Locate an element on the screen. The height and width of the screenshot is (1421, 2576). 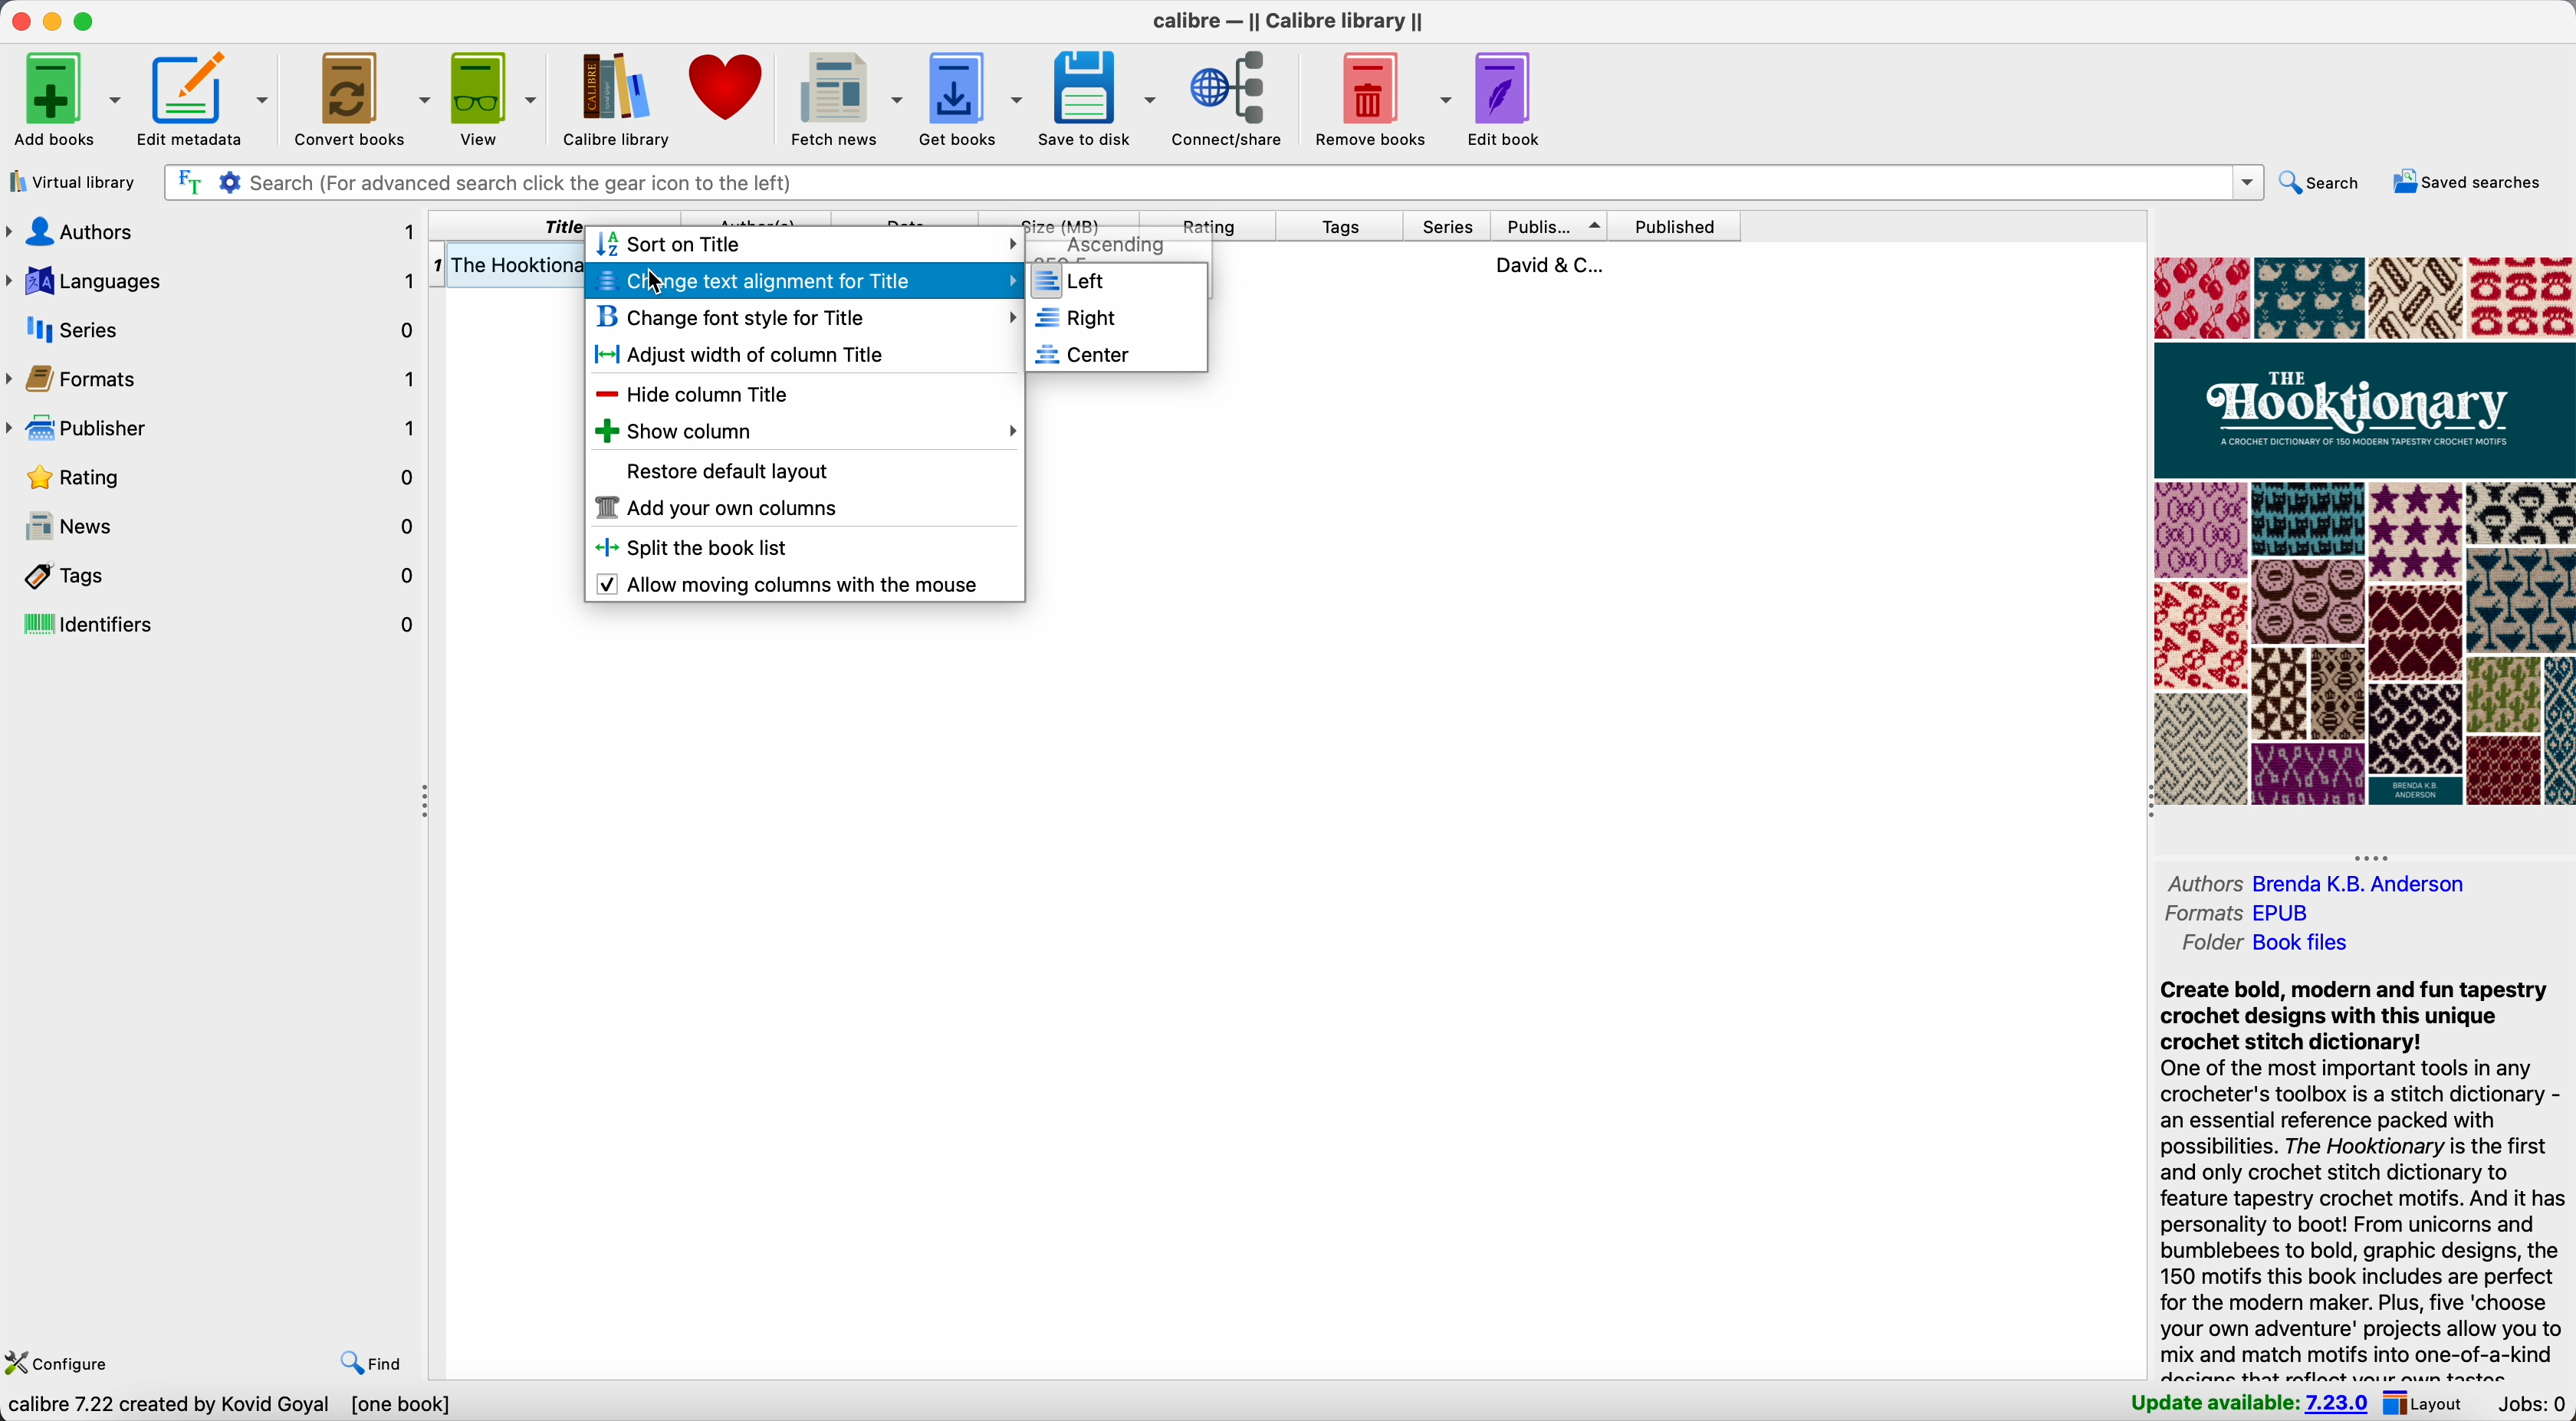
book is located at coordinates (1477, 264).